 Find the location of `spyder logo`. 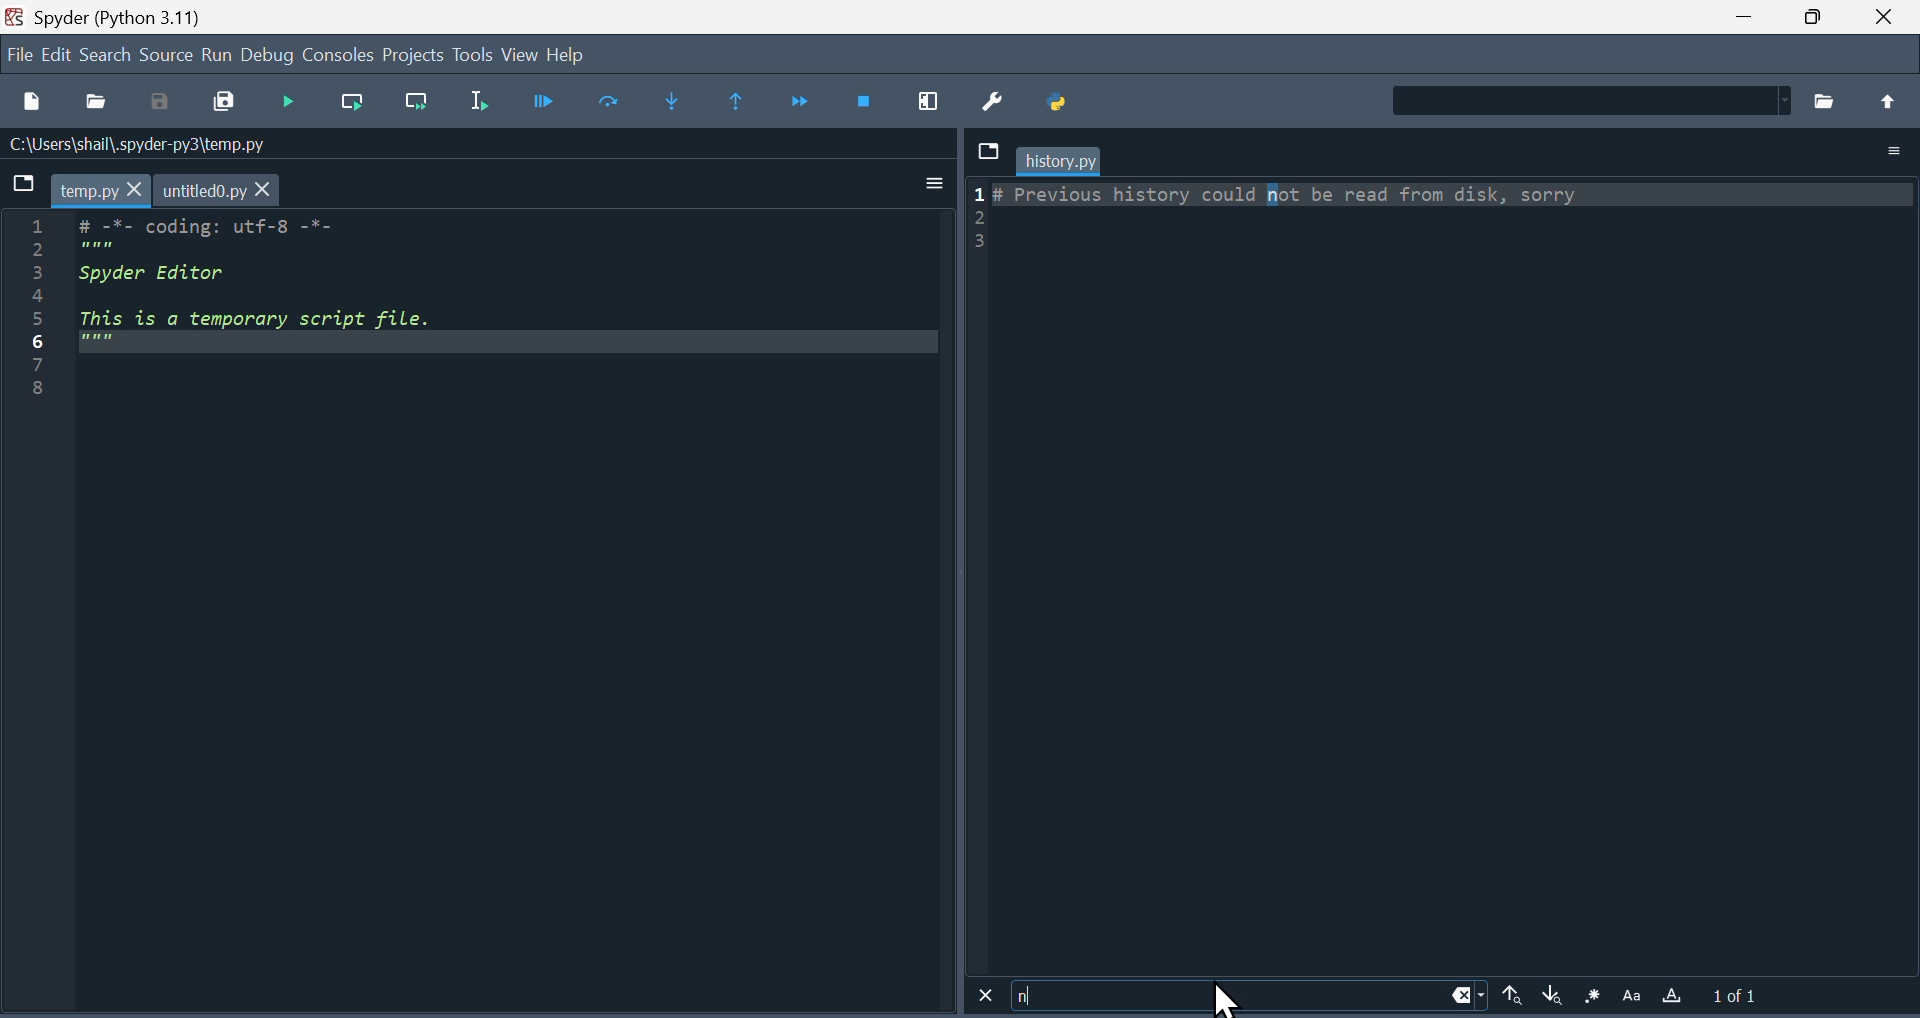

spyder logo is located at coordinates (12, 17).